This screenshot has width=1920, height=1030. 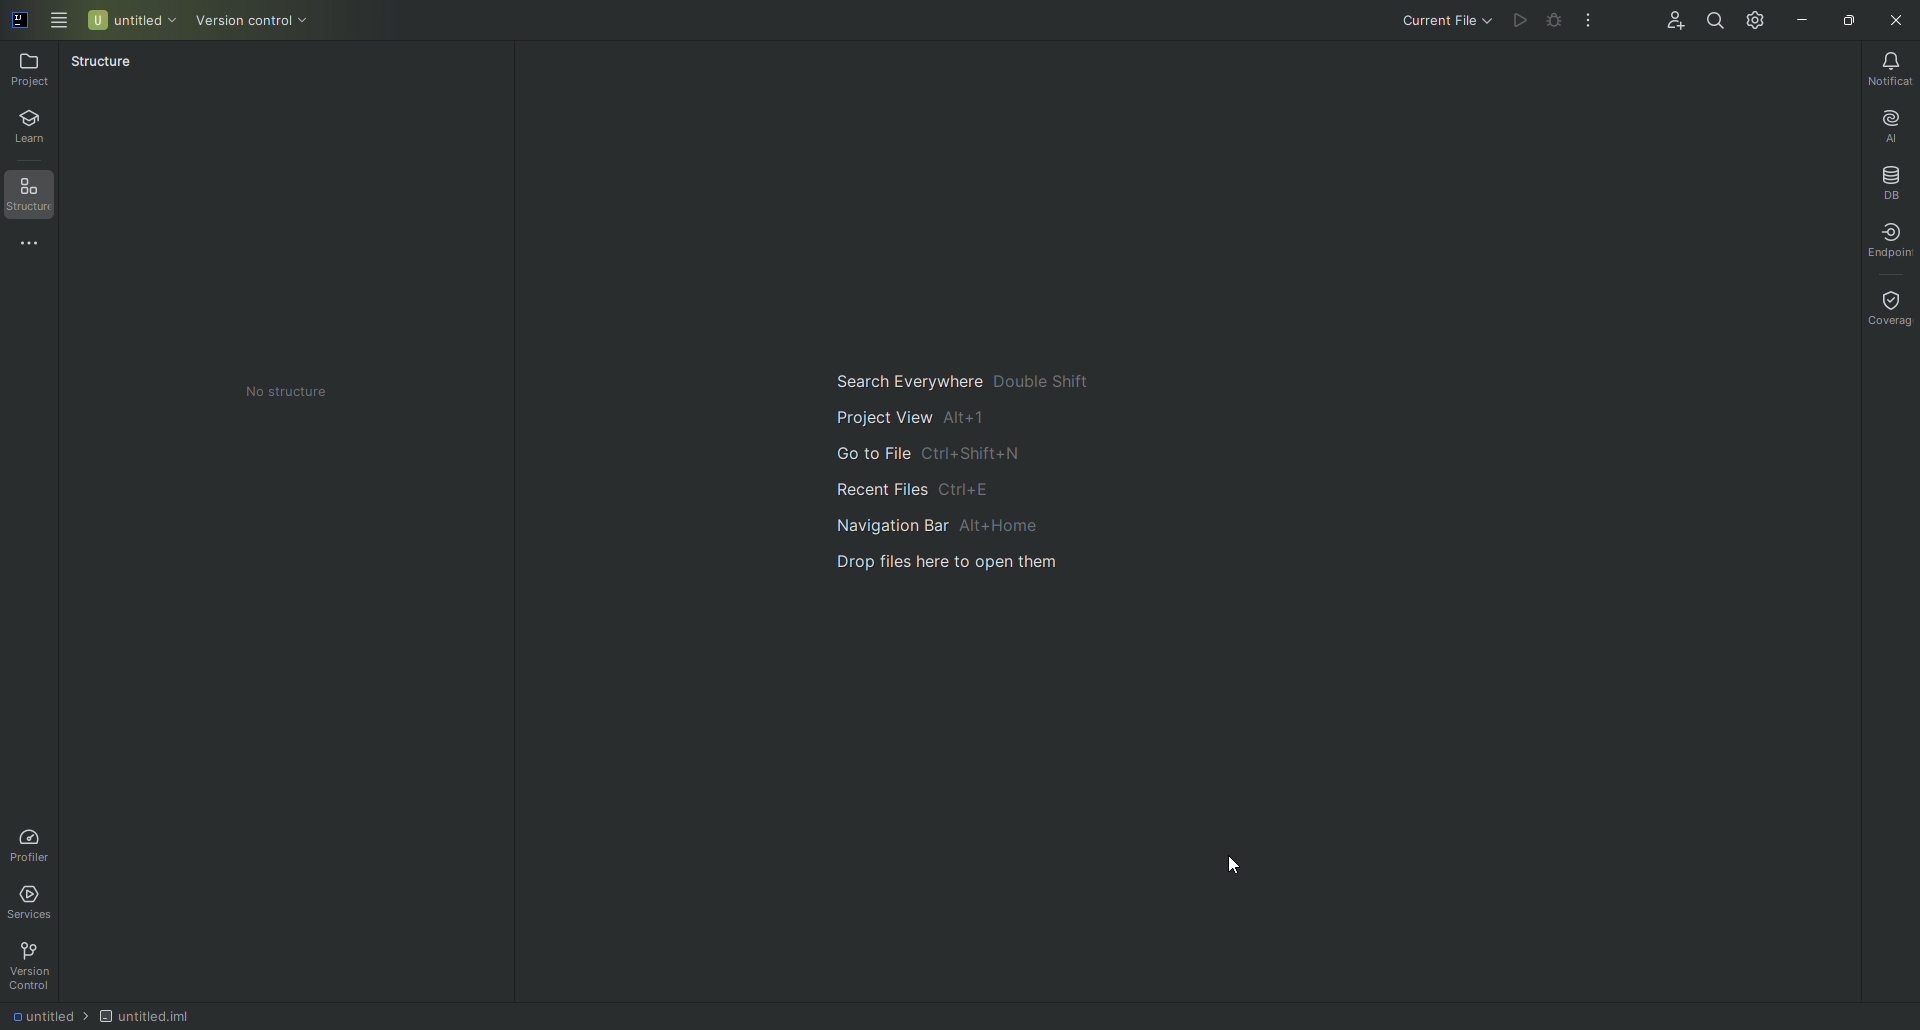 I want to click on Services, so click(x=42, y=902).